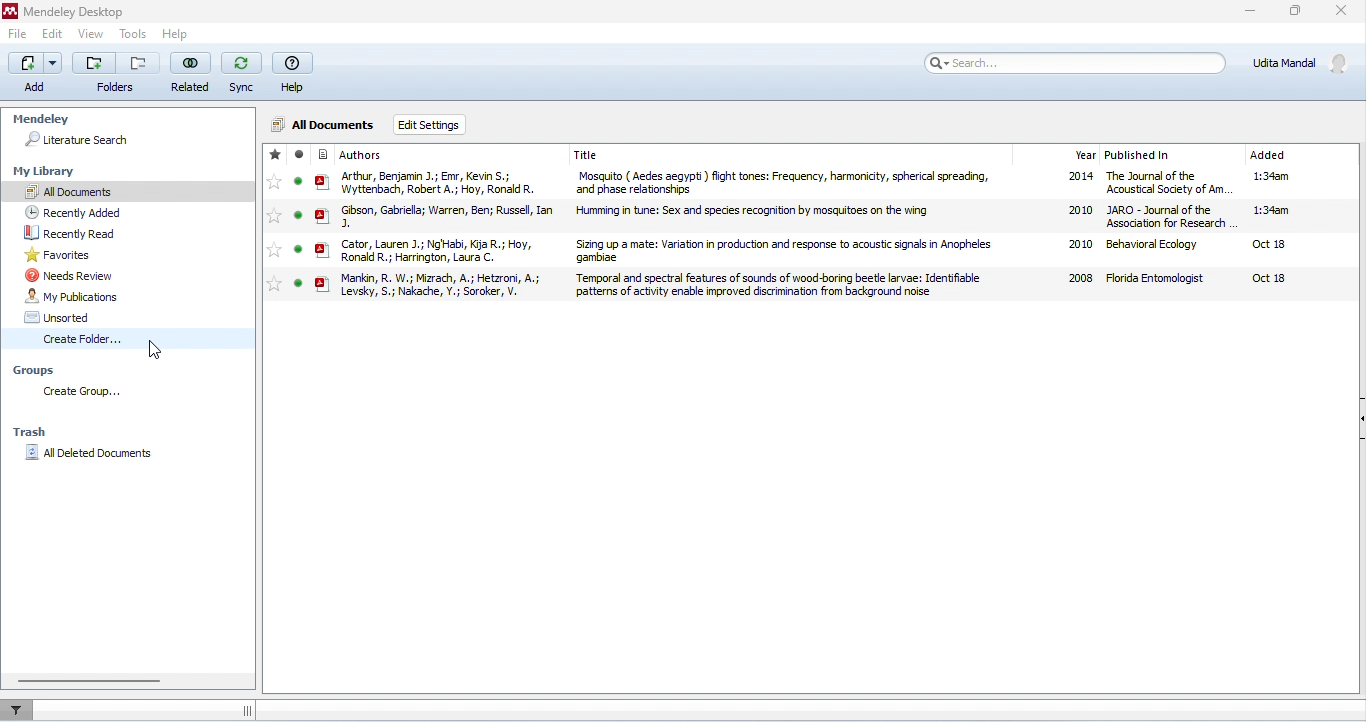 Image resolution: width=1366 pixels, height=722 pixels. What do you see at coordinates (323, 284) in the screenshot?
I see `pdf icon` at bounding box center [323, 284].